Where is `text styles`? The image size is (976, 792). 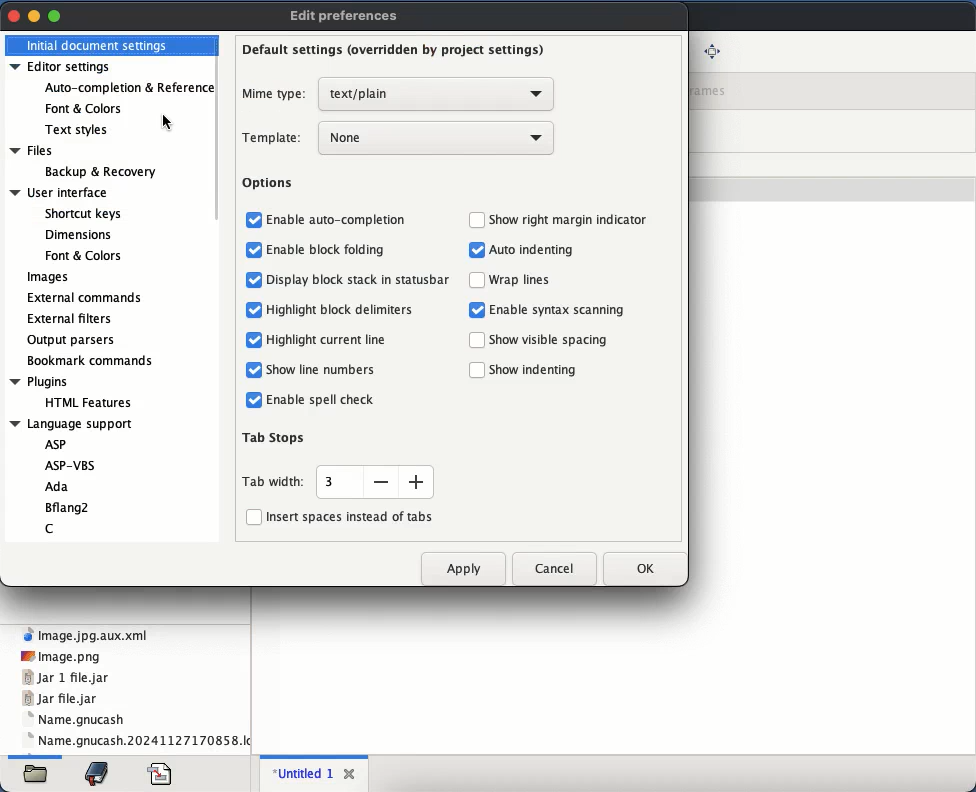 text styles is located at coordinates (79, 131).